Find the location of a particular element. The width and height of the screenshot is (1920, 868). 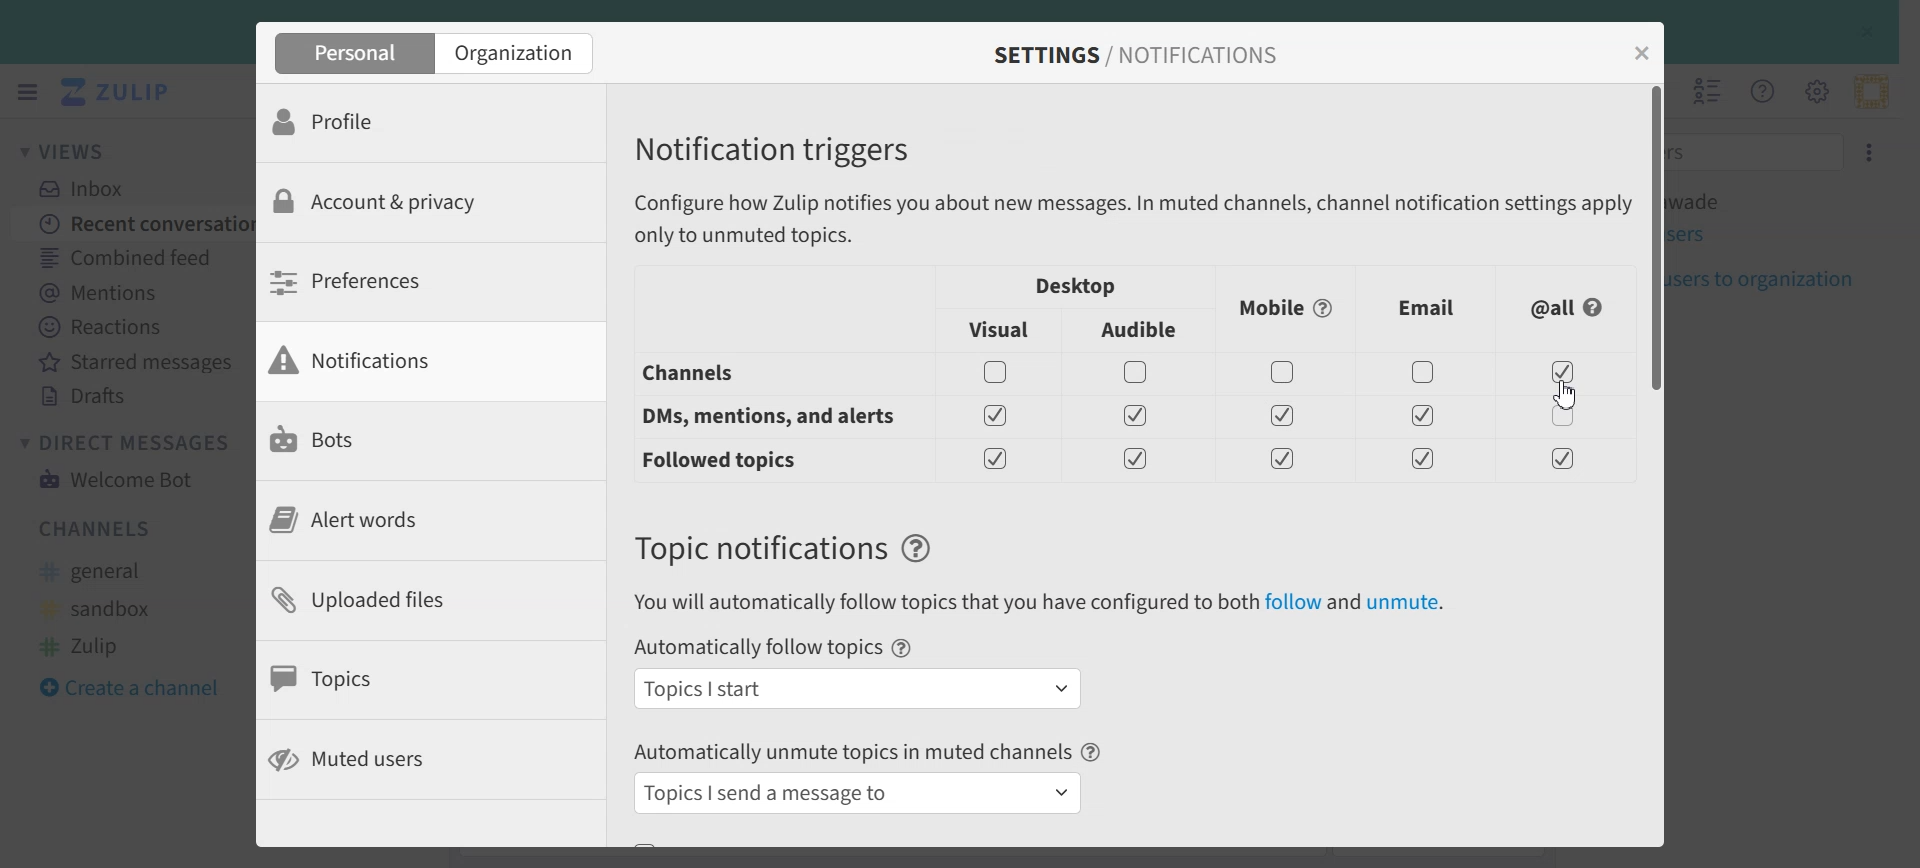

All is located at coordinates (1569, 308).